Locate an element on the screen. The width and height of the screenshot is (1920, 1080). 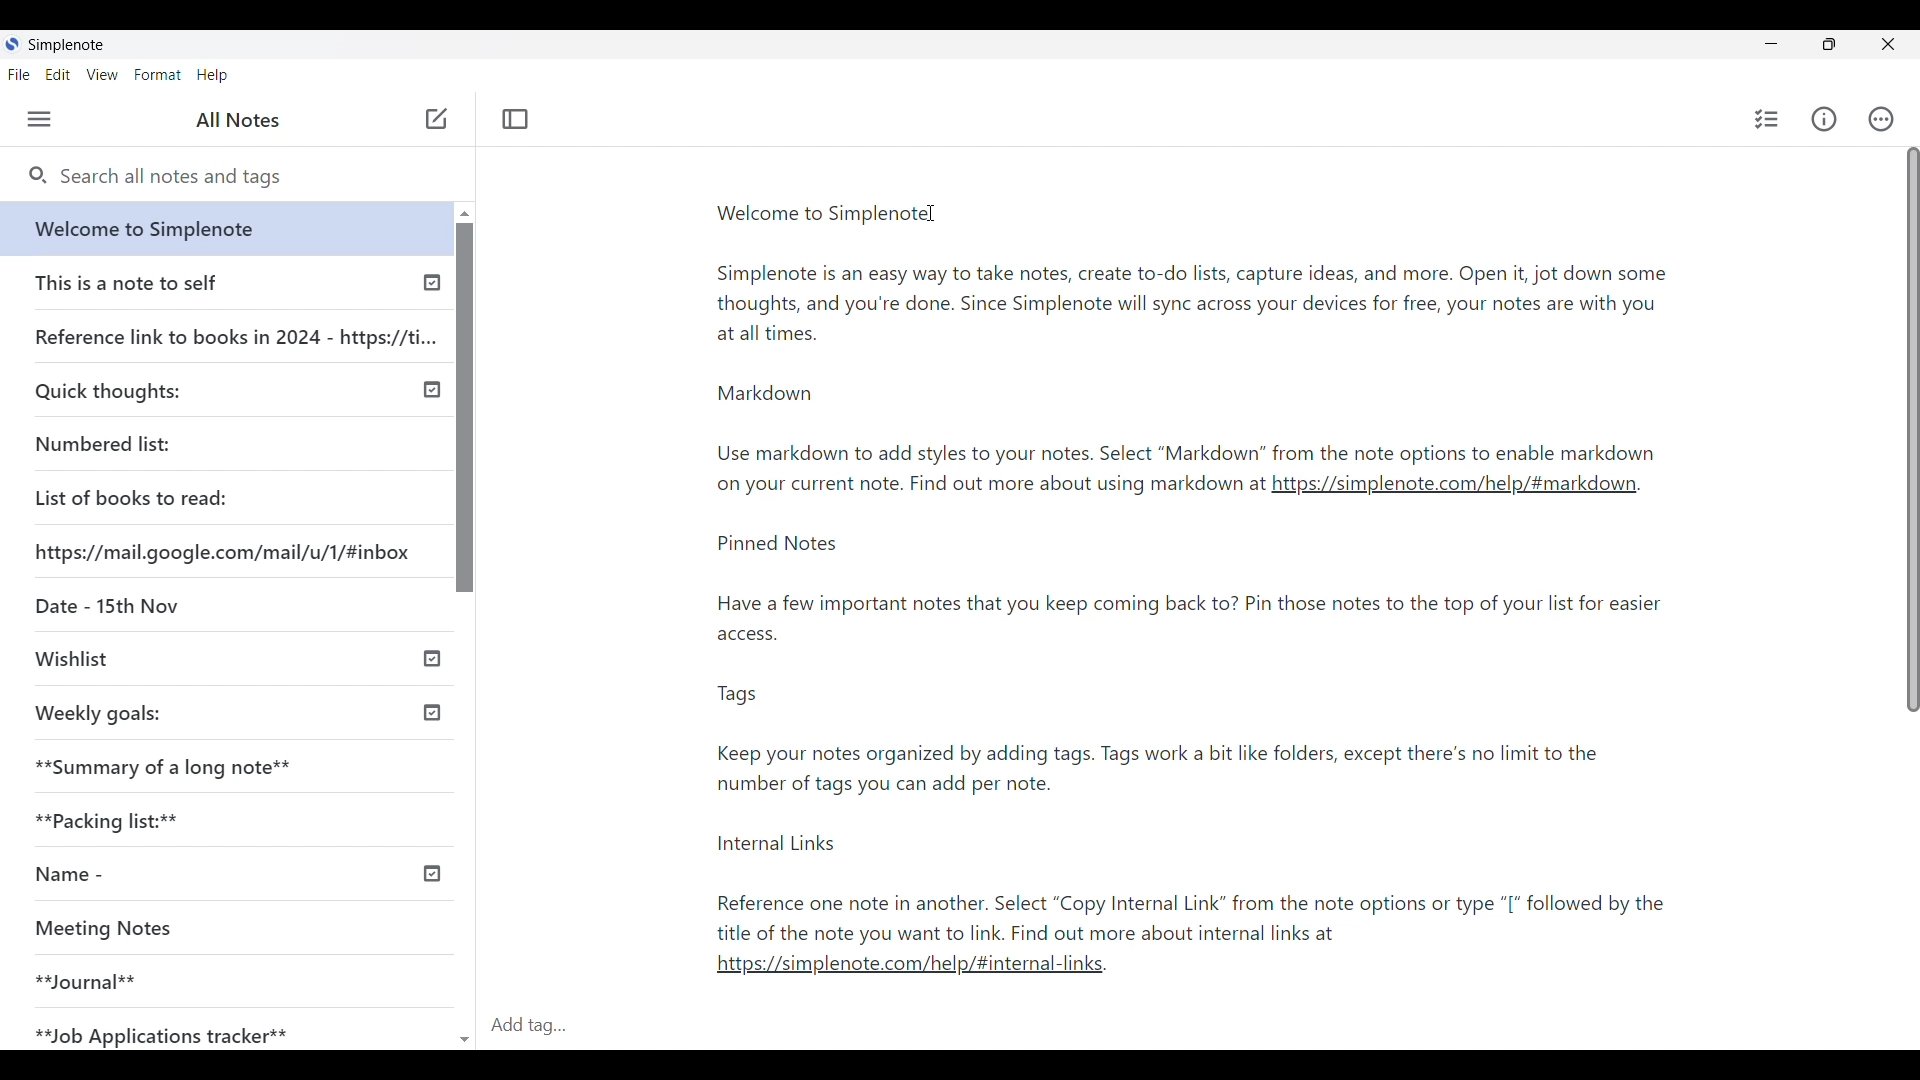
Browser link is located at coordinates (222, 552).